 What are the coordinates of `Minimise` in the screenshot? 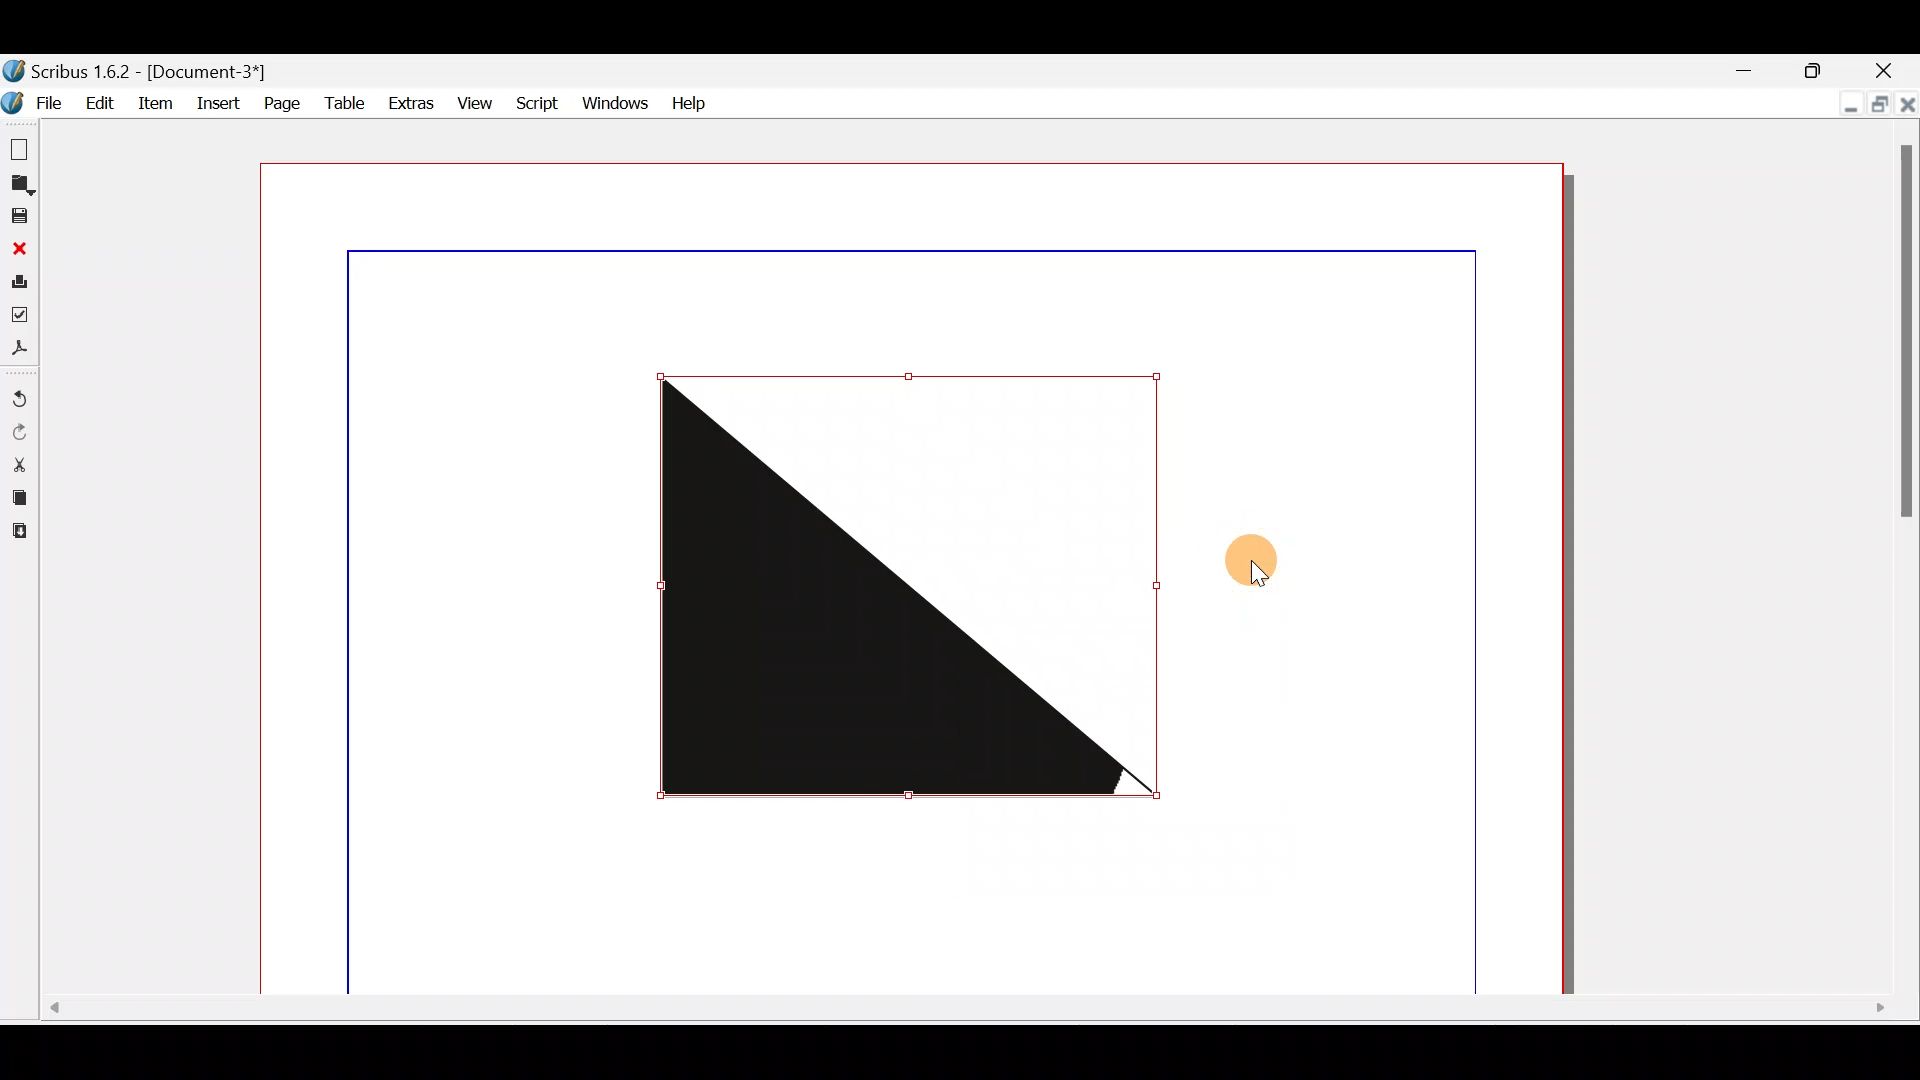 It's located at (1745, 69).